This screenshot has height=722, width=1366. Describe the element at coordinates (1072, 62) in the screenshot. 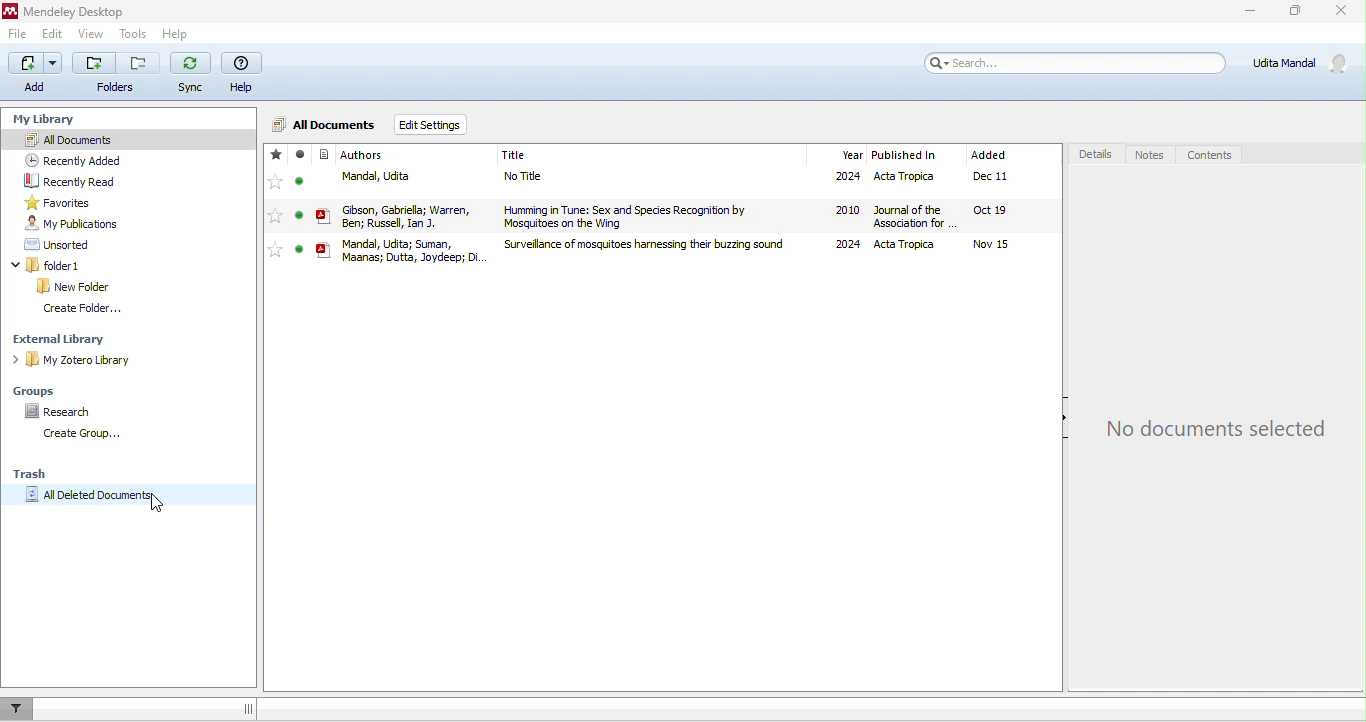

I see `search ` at that location.